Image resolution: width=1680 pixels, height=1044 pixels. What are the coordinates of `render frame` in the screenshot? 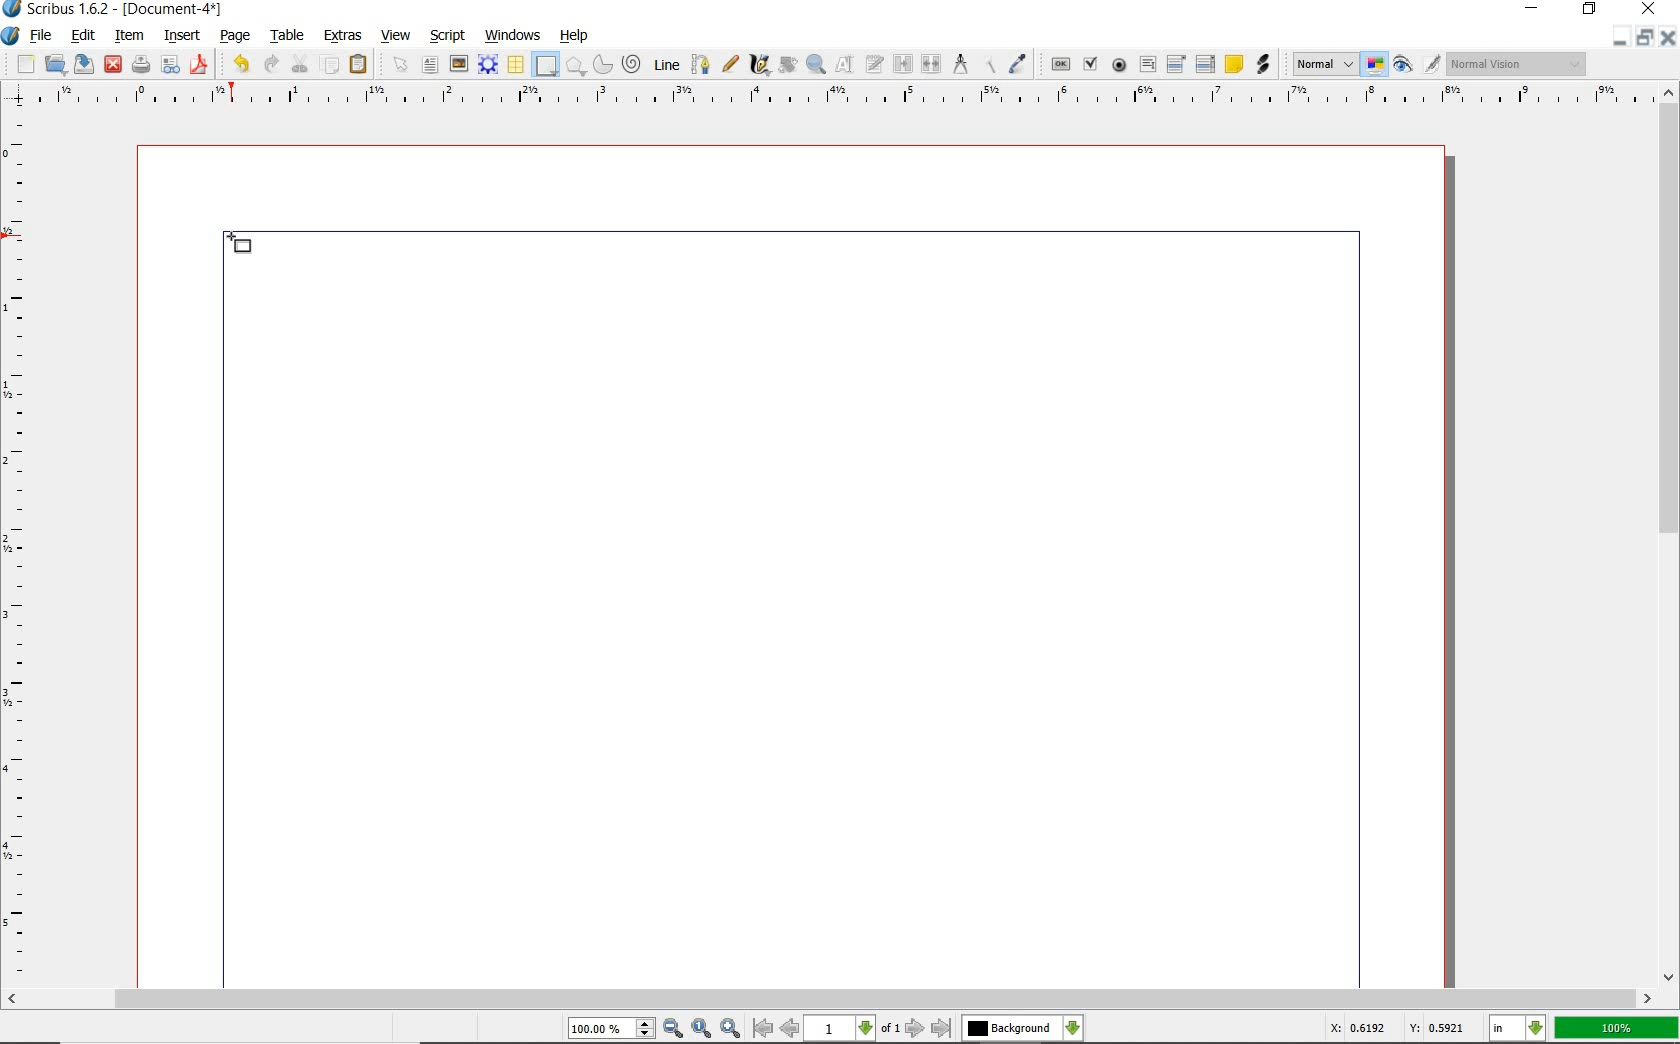 It's located at (490, 66).